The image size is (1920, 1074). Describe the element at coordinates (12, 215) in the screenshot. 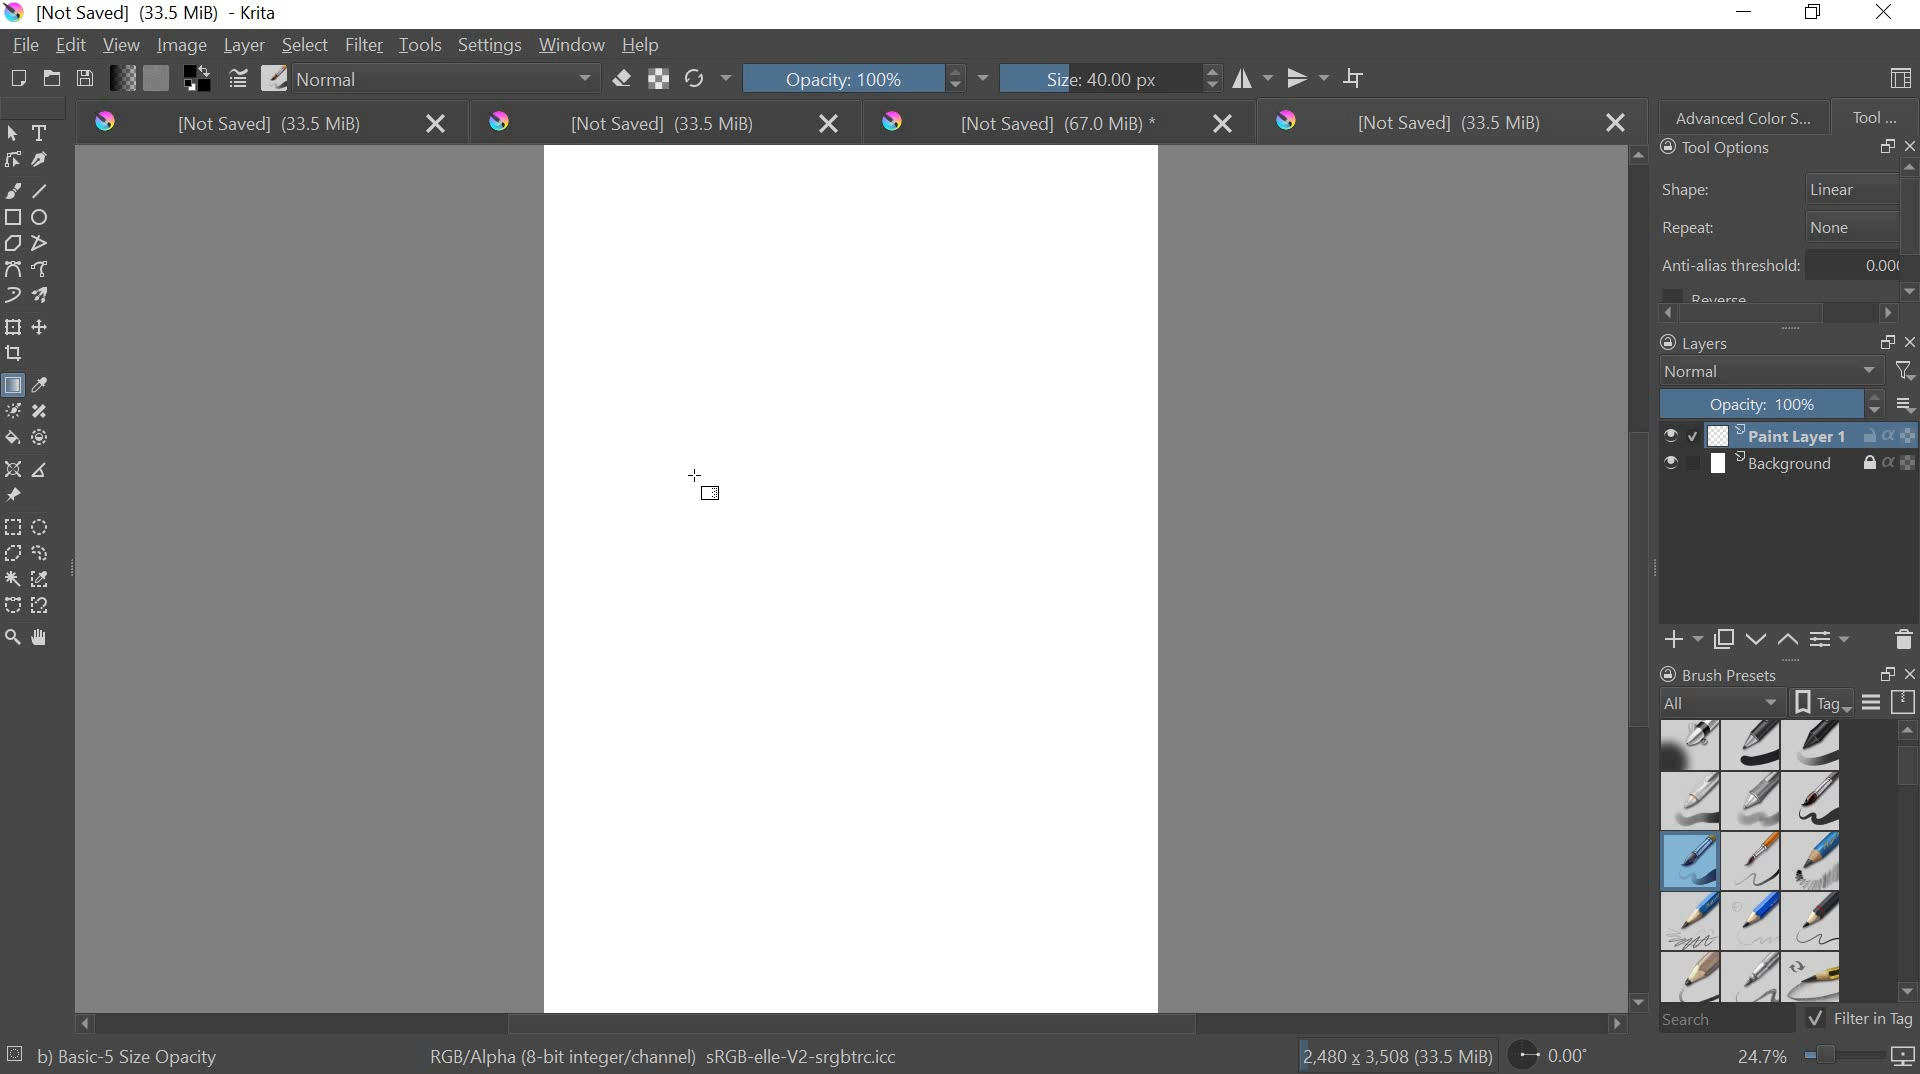

I see `rectangle` at that location.